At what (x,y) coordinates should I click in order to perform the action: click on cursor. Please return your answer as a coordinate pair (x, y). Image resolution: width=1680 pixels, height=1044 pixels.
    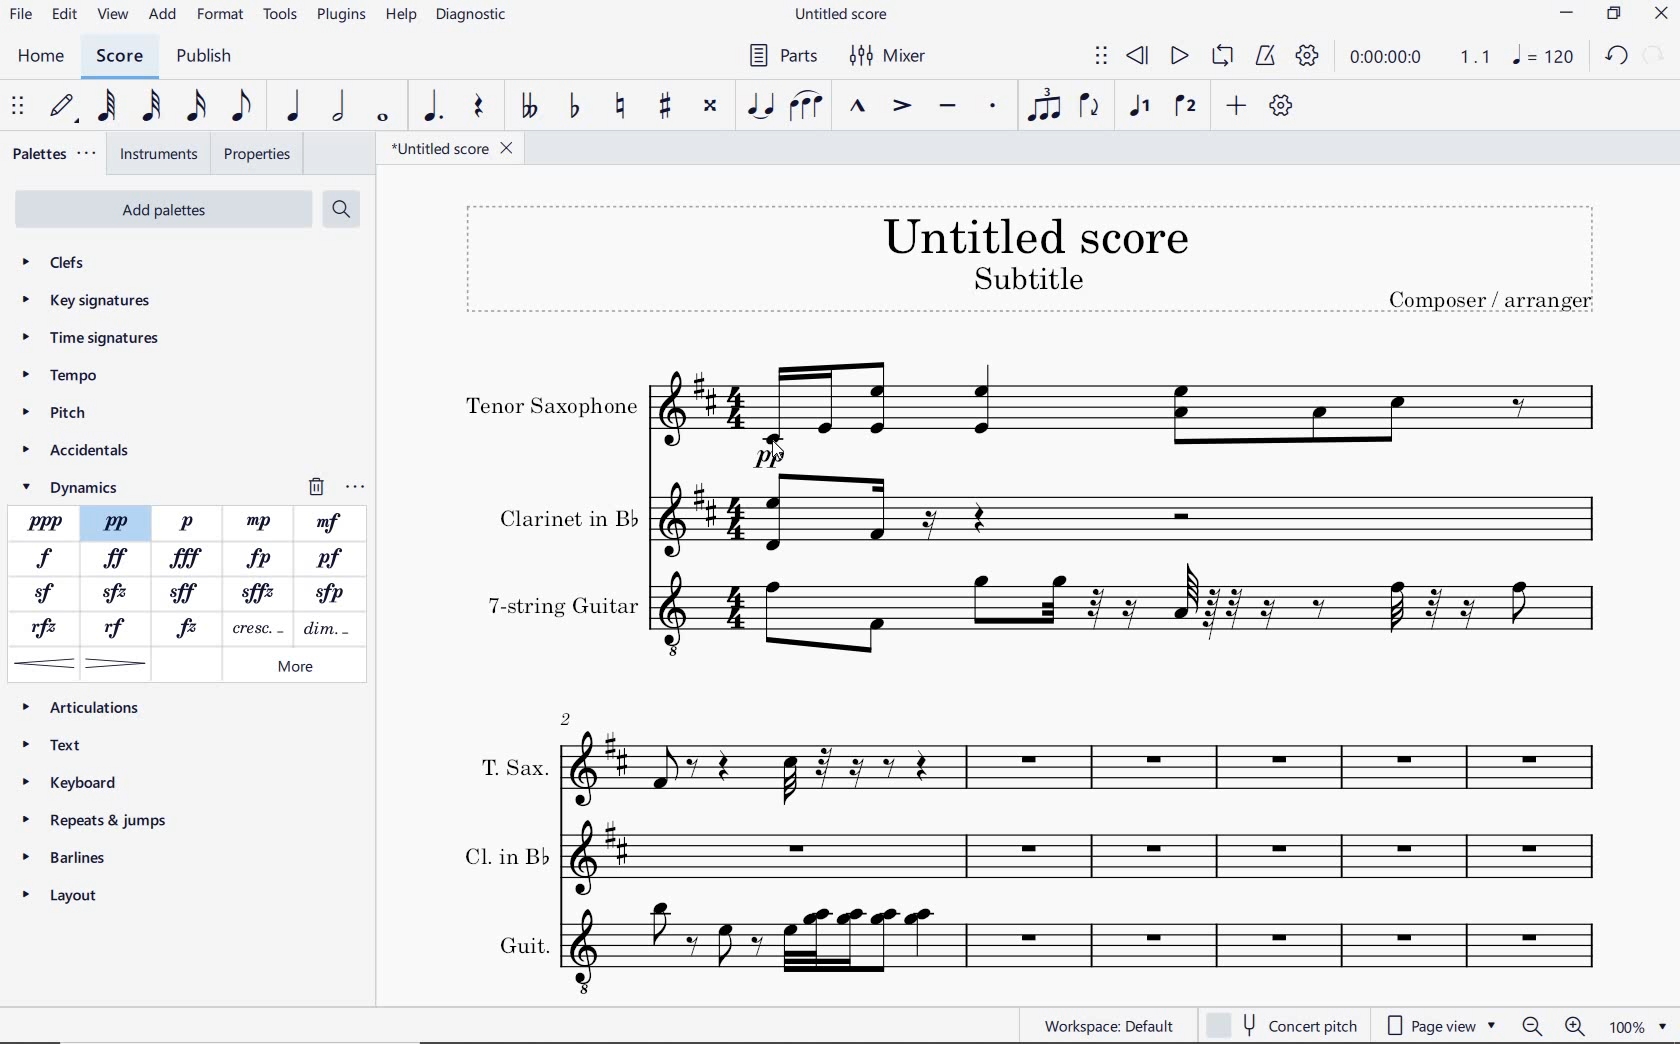
    Looking at the image, I should click on (781, 450).